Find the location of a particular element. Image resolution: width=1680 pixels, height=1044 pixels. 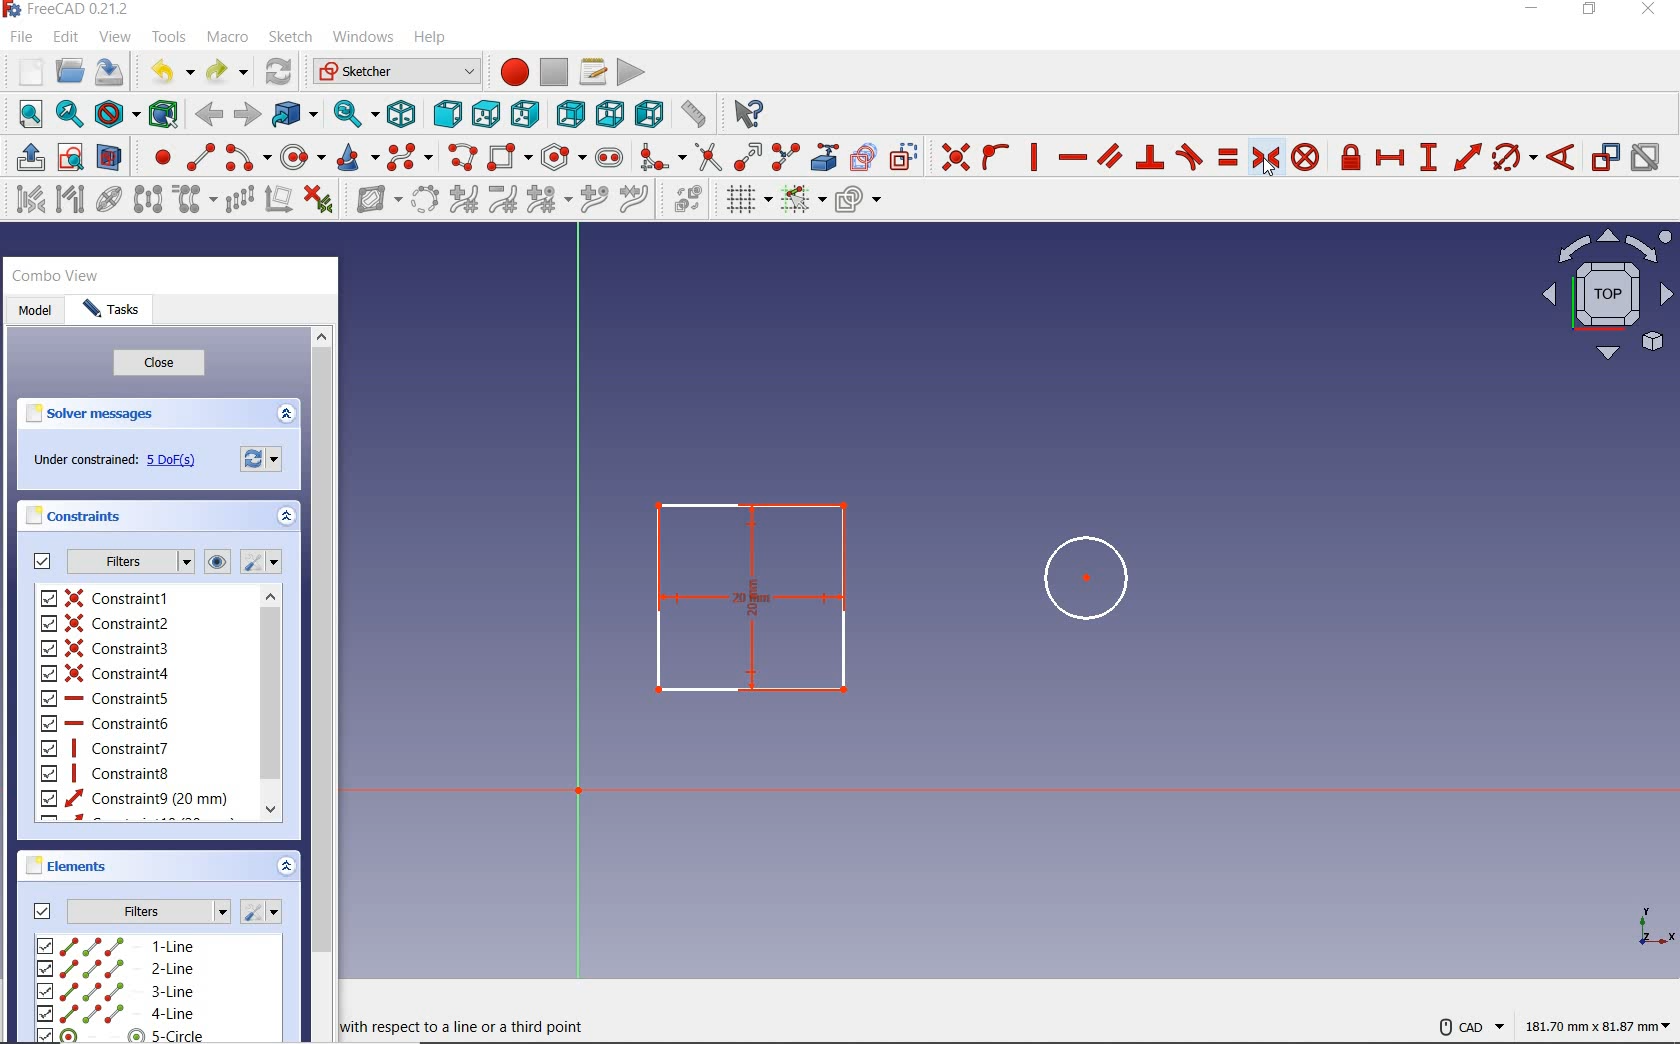

show/hide internal geometry is located at coordinates (109, 202).